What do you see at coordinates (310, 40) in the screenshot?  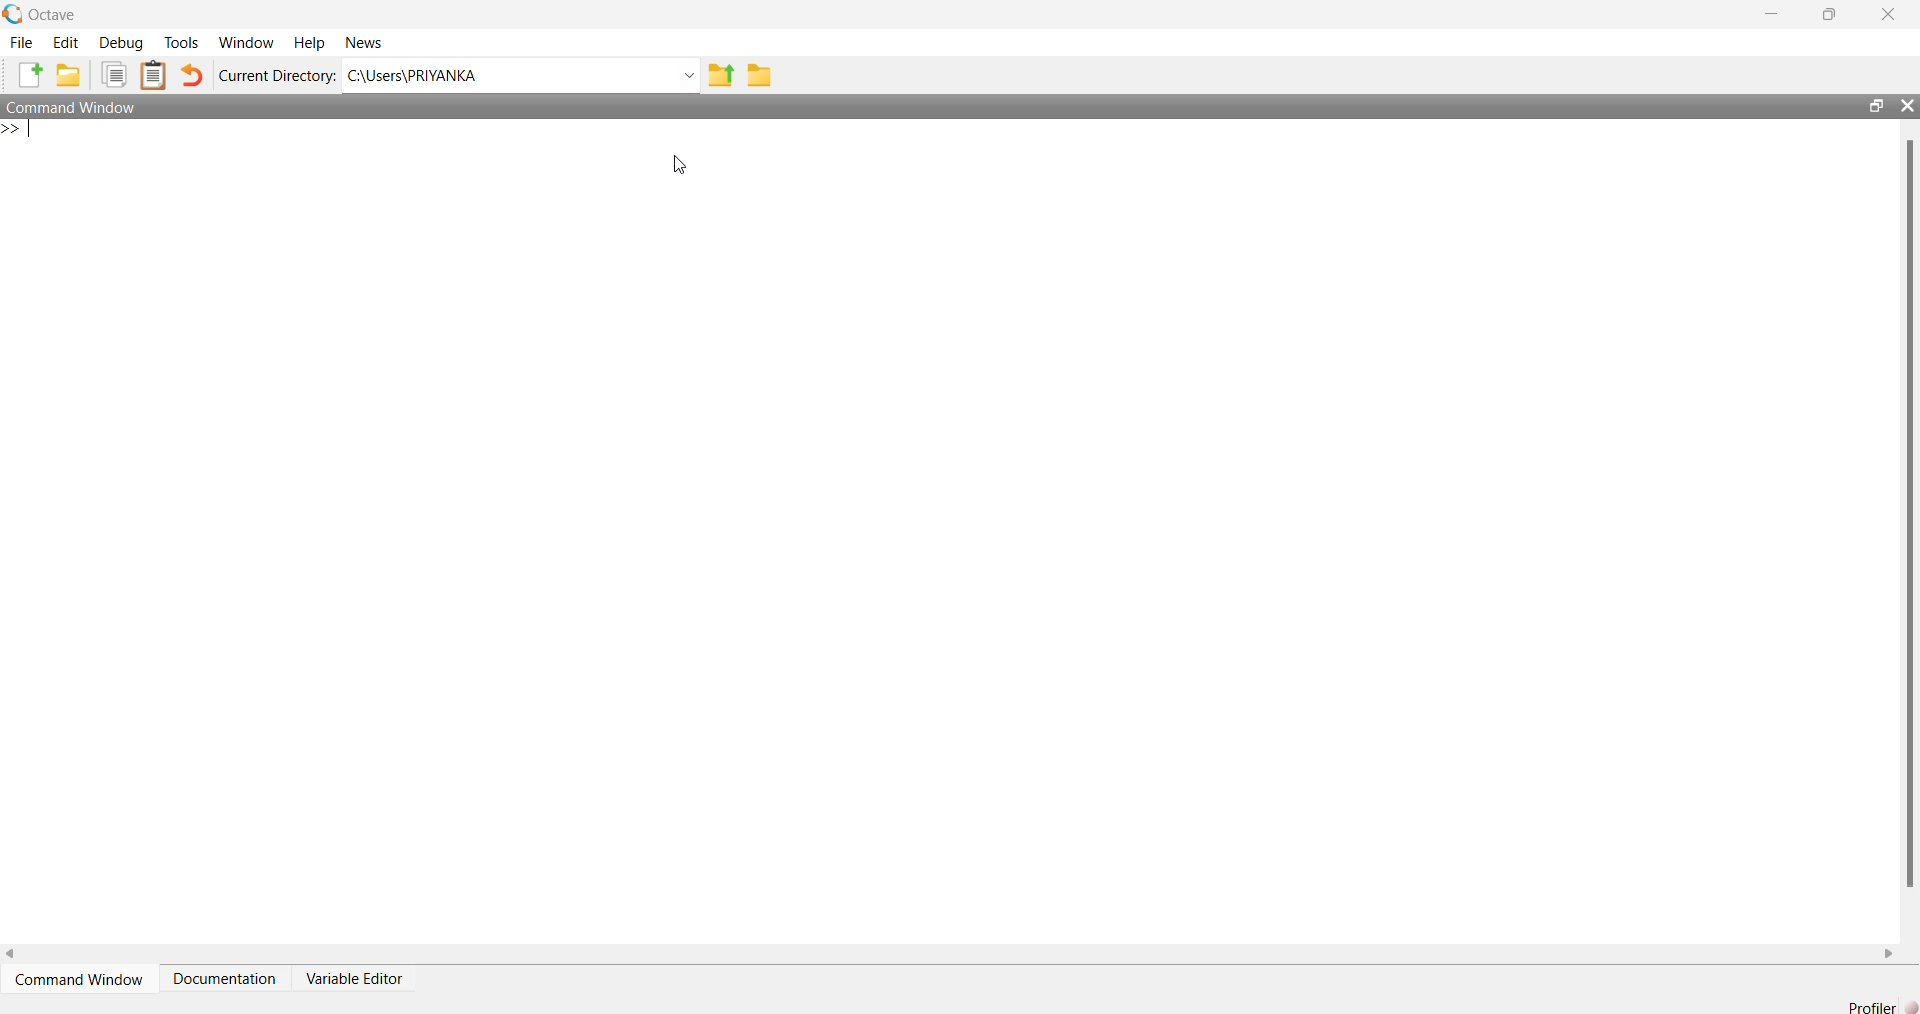 I see `Help` at bounding box center [310, 40].